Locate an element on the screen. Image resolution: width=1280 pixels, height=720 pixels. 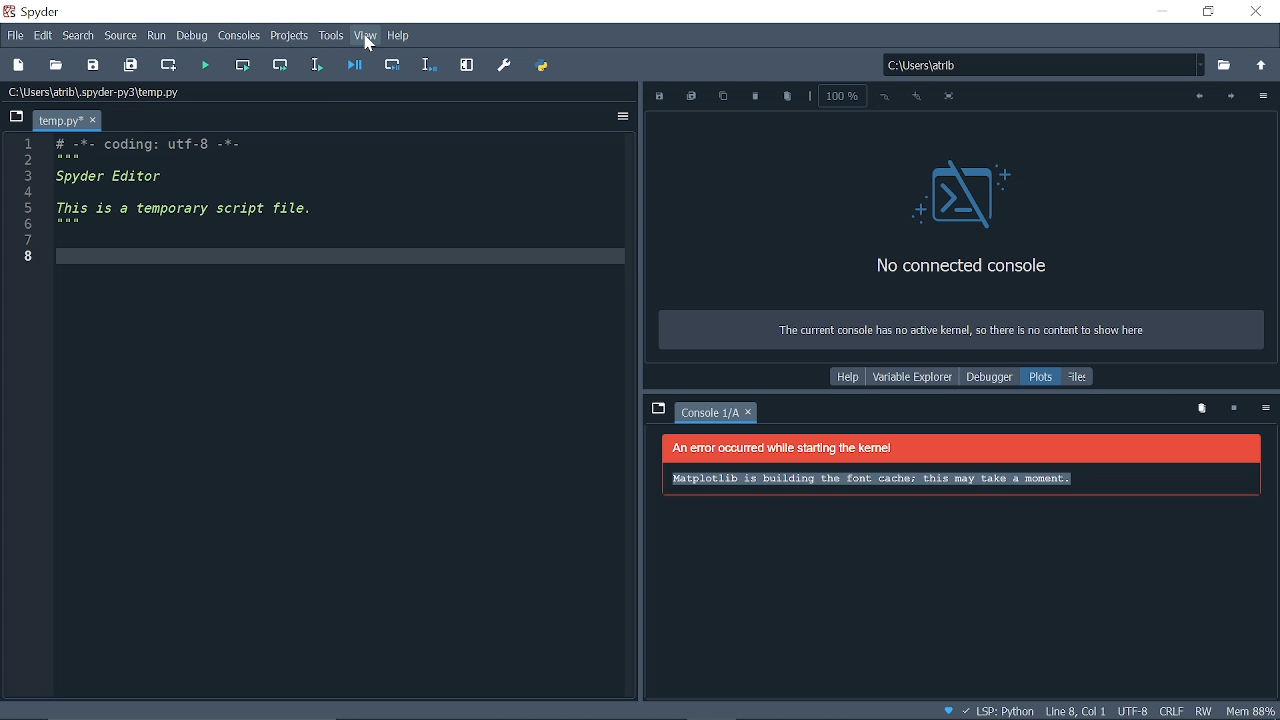
Run selection or current line is located at coordinates (318, 65).